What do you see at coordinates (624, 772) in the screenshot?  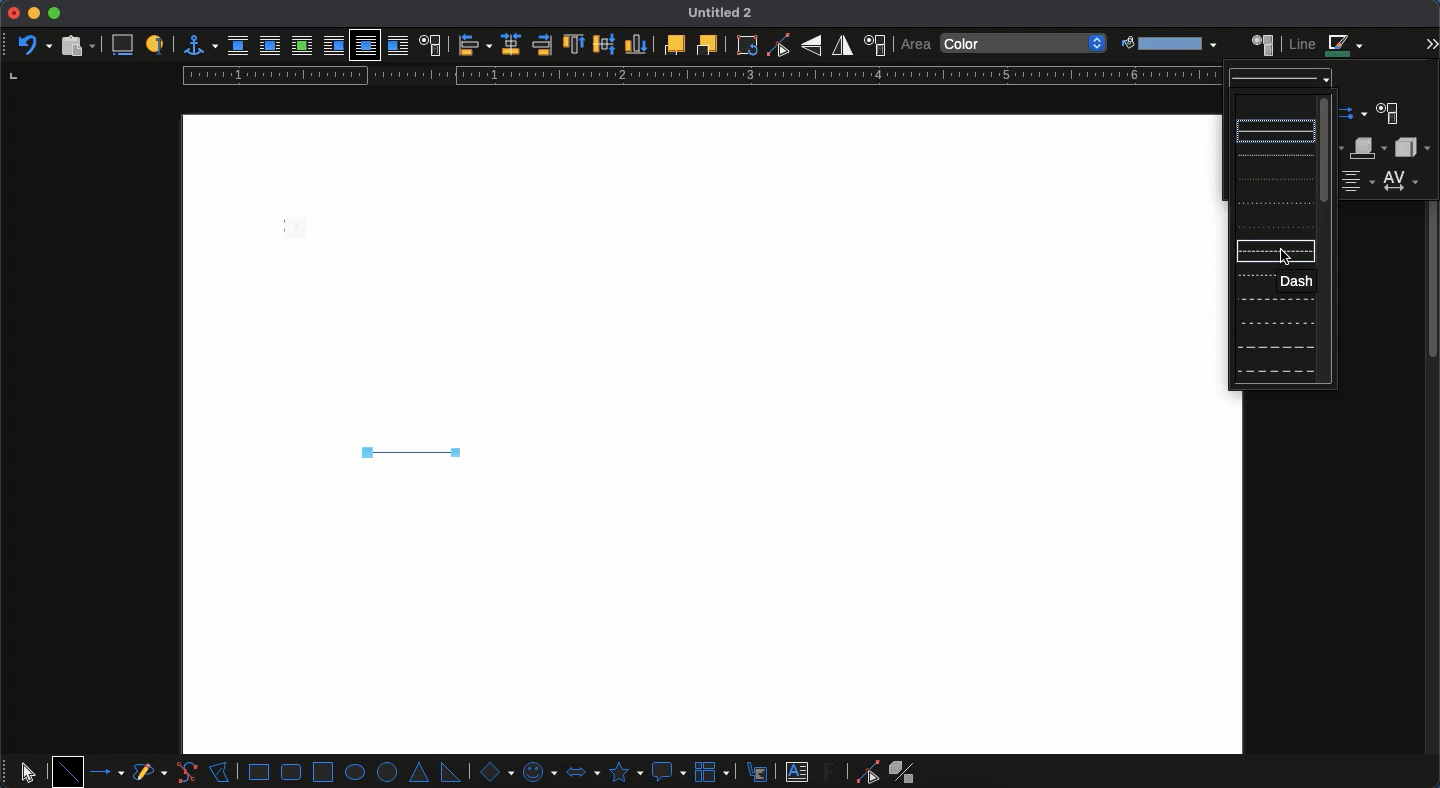 I see `stars and banners` at bounding box center [624, 772].